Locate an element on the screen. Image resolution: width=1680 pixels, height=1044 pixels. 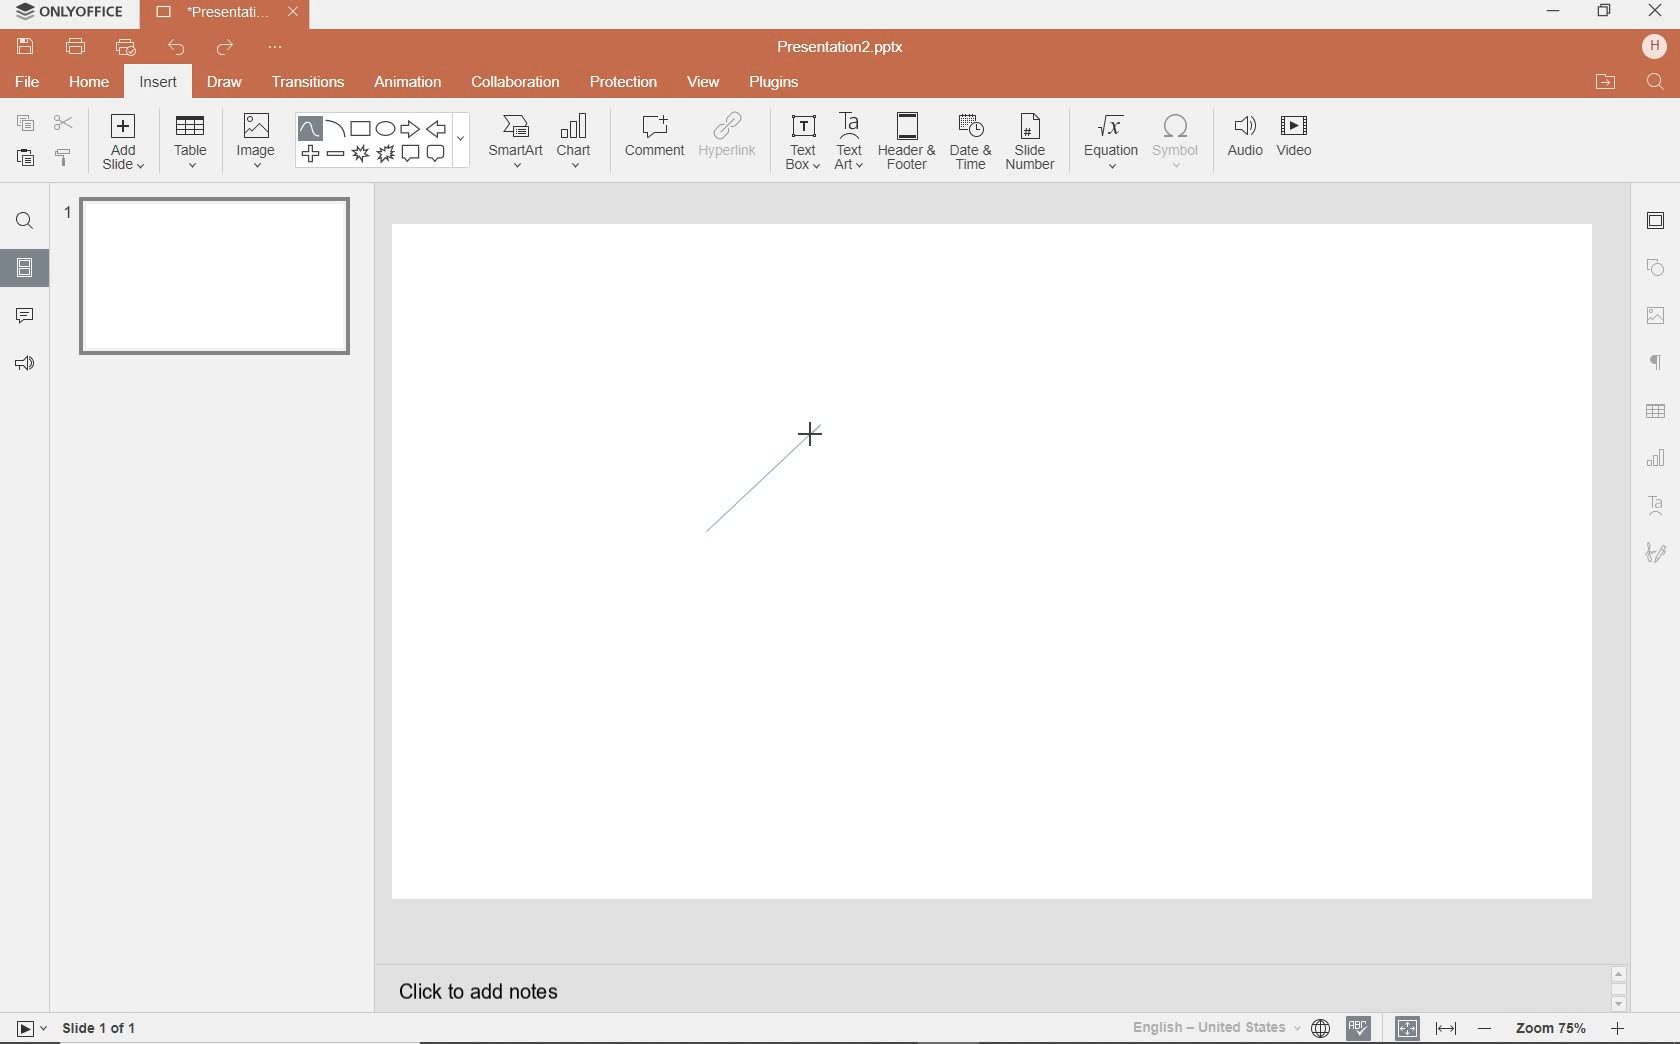
COMMENTS is located at coordinates (22, 314).